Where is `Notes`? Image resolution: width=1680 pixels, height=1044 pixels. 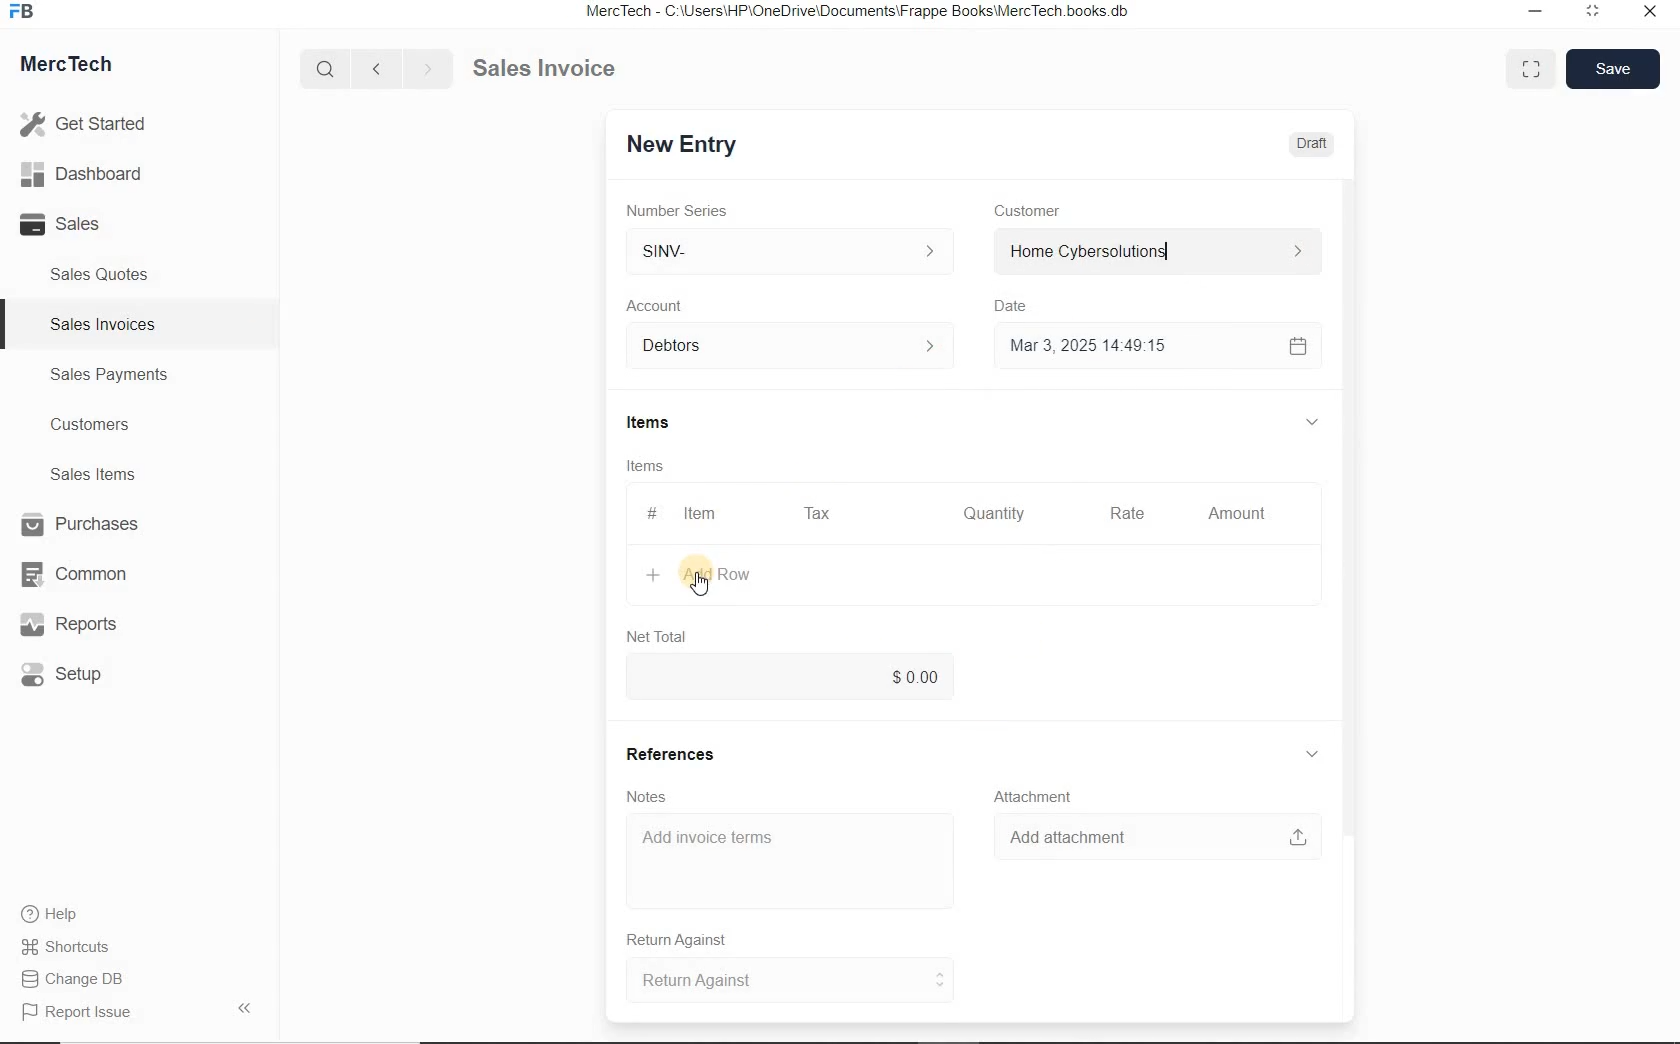
Notes is located at coordinates (648, 797).